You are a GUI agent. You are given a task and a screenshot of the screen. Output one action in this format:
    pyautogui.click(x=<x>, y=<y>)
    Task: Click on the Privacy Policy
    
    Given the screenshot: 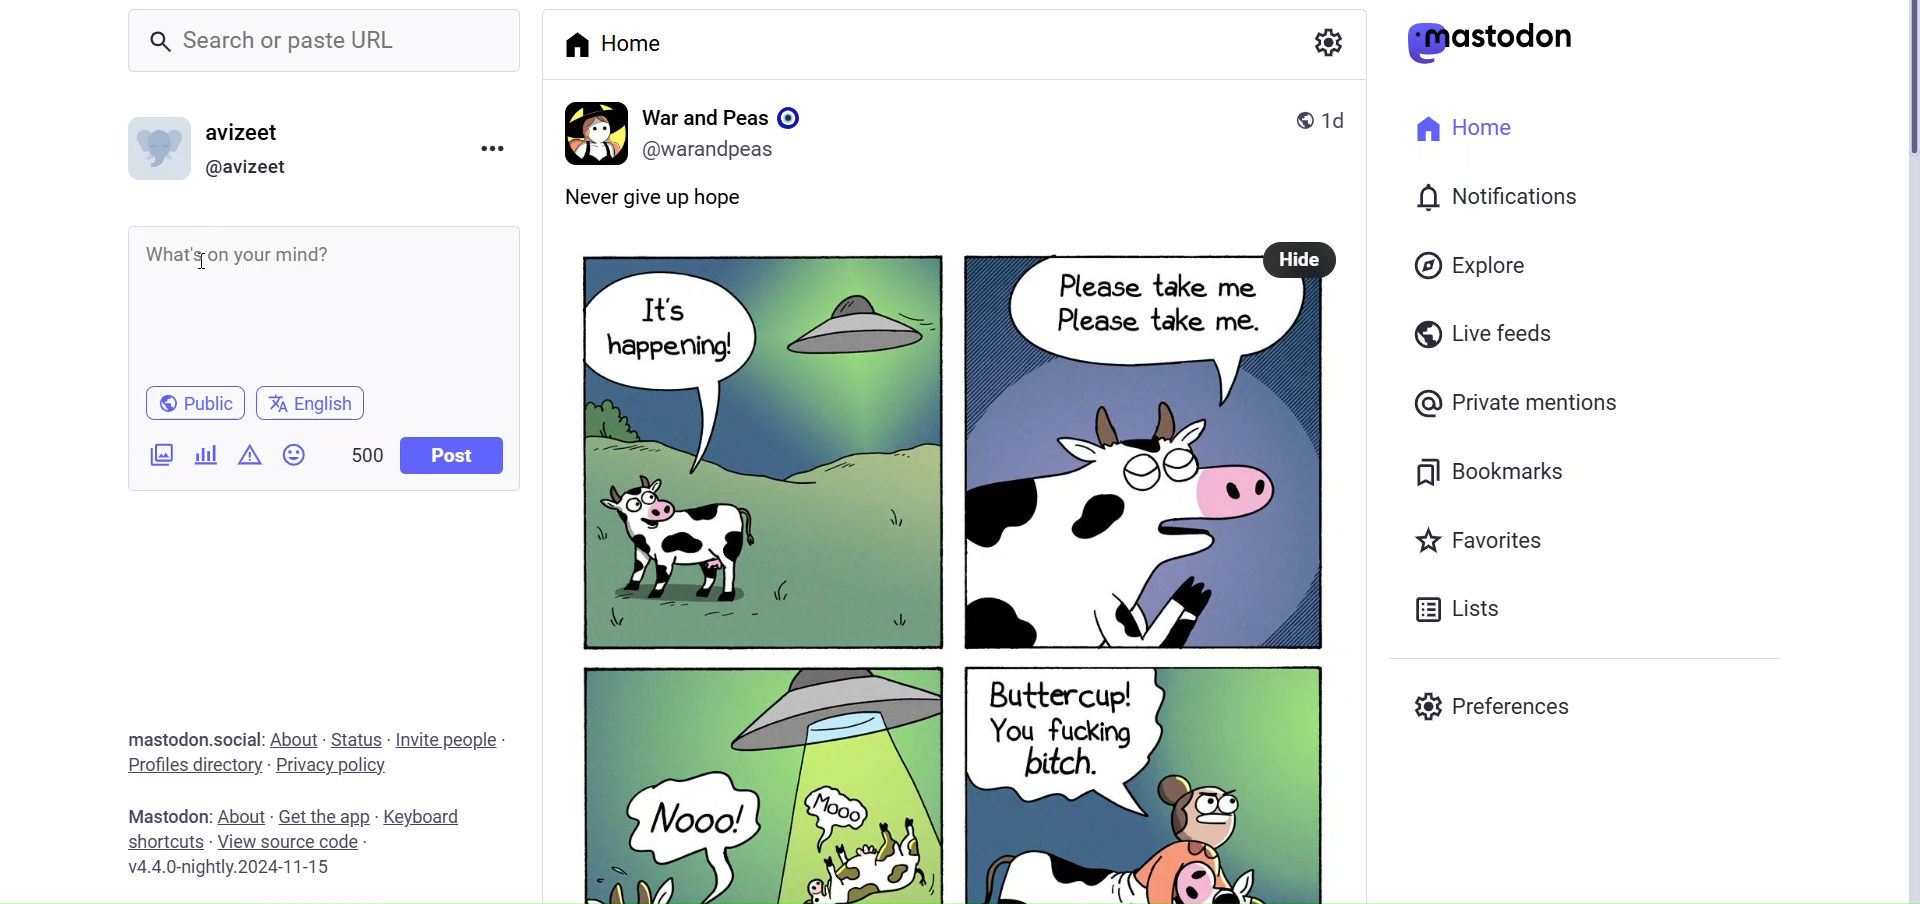 What is the action you would take?
    pyautogui.click(x=333, y=765)
    